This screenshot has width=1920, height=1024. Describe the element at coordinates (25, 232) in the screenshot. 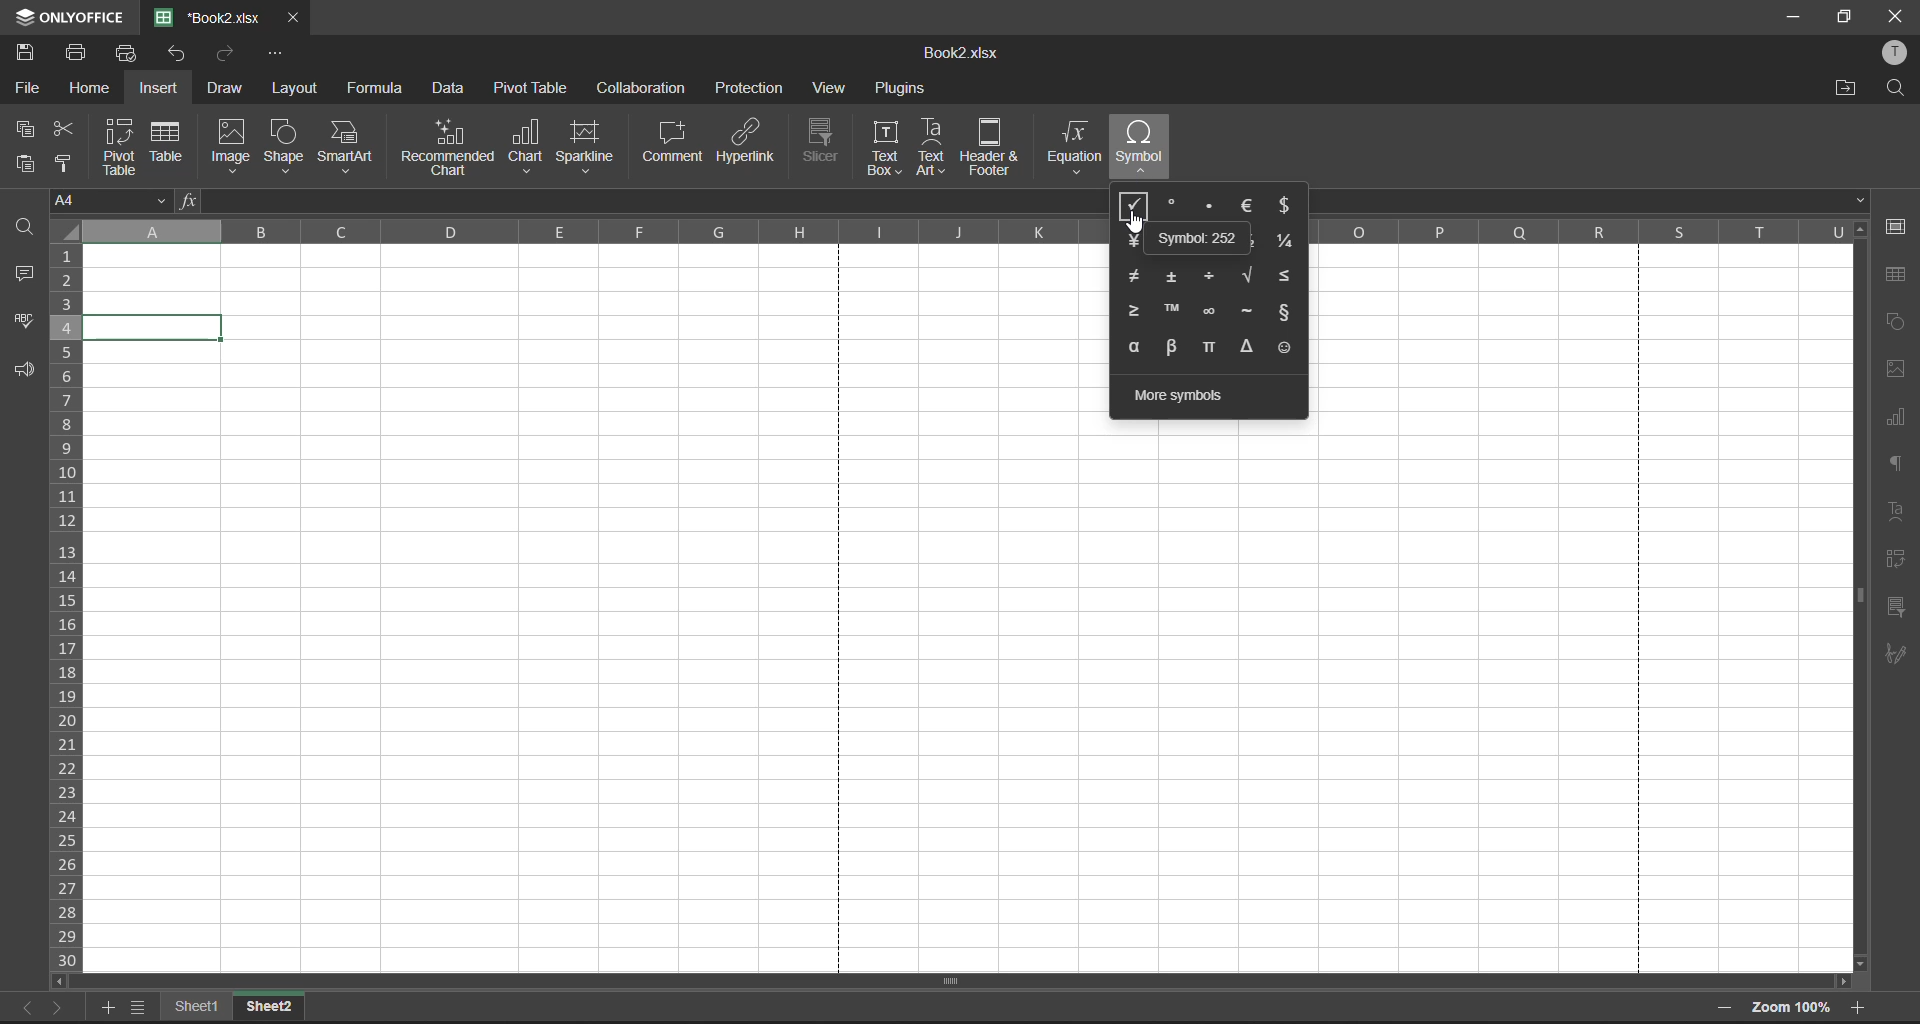

I see `find` at that location.